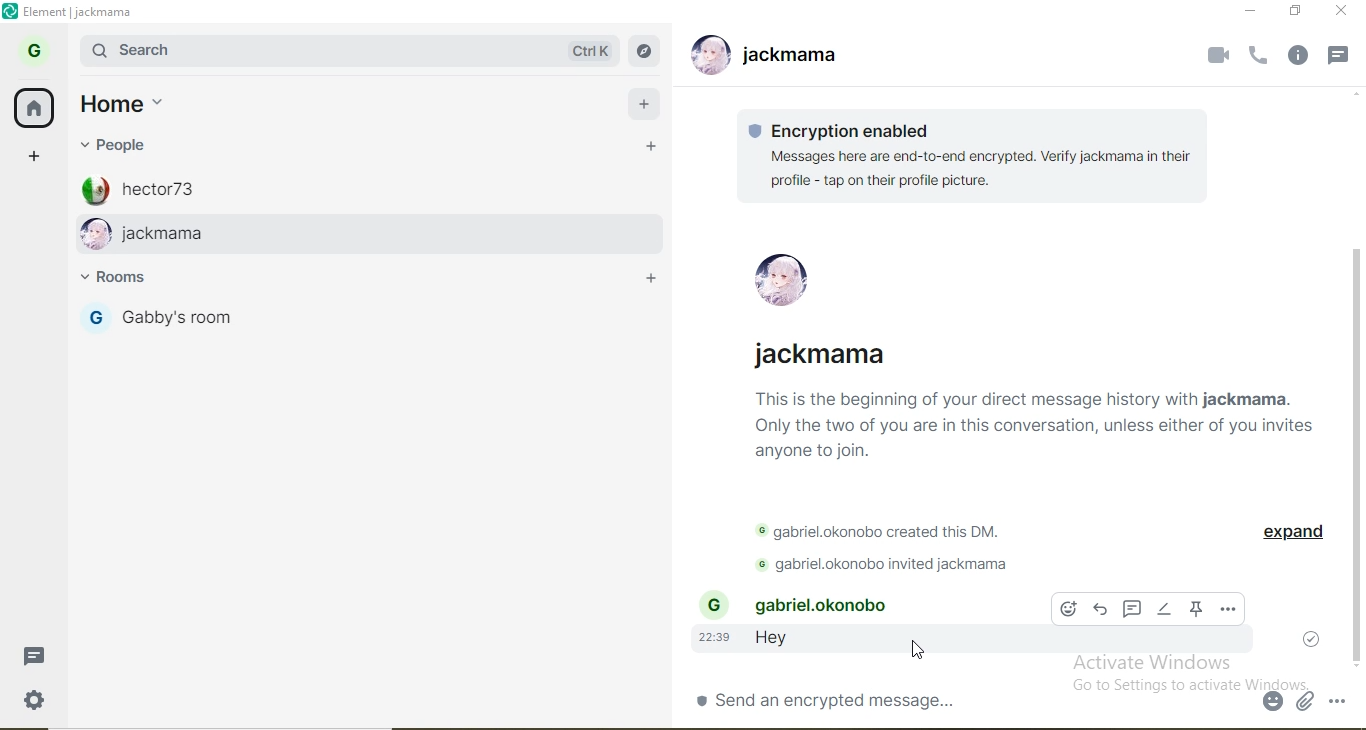  I want to click on text2, so click(1030, 404).